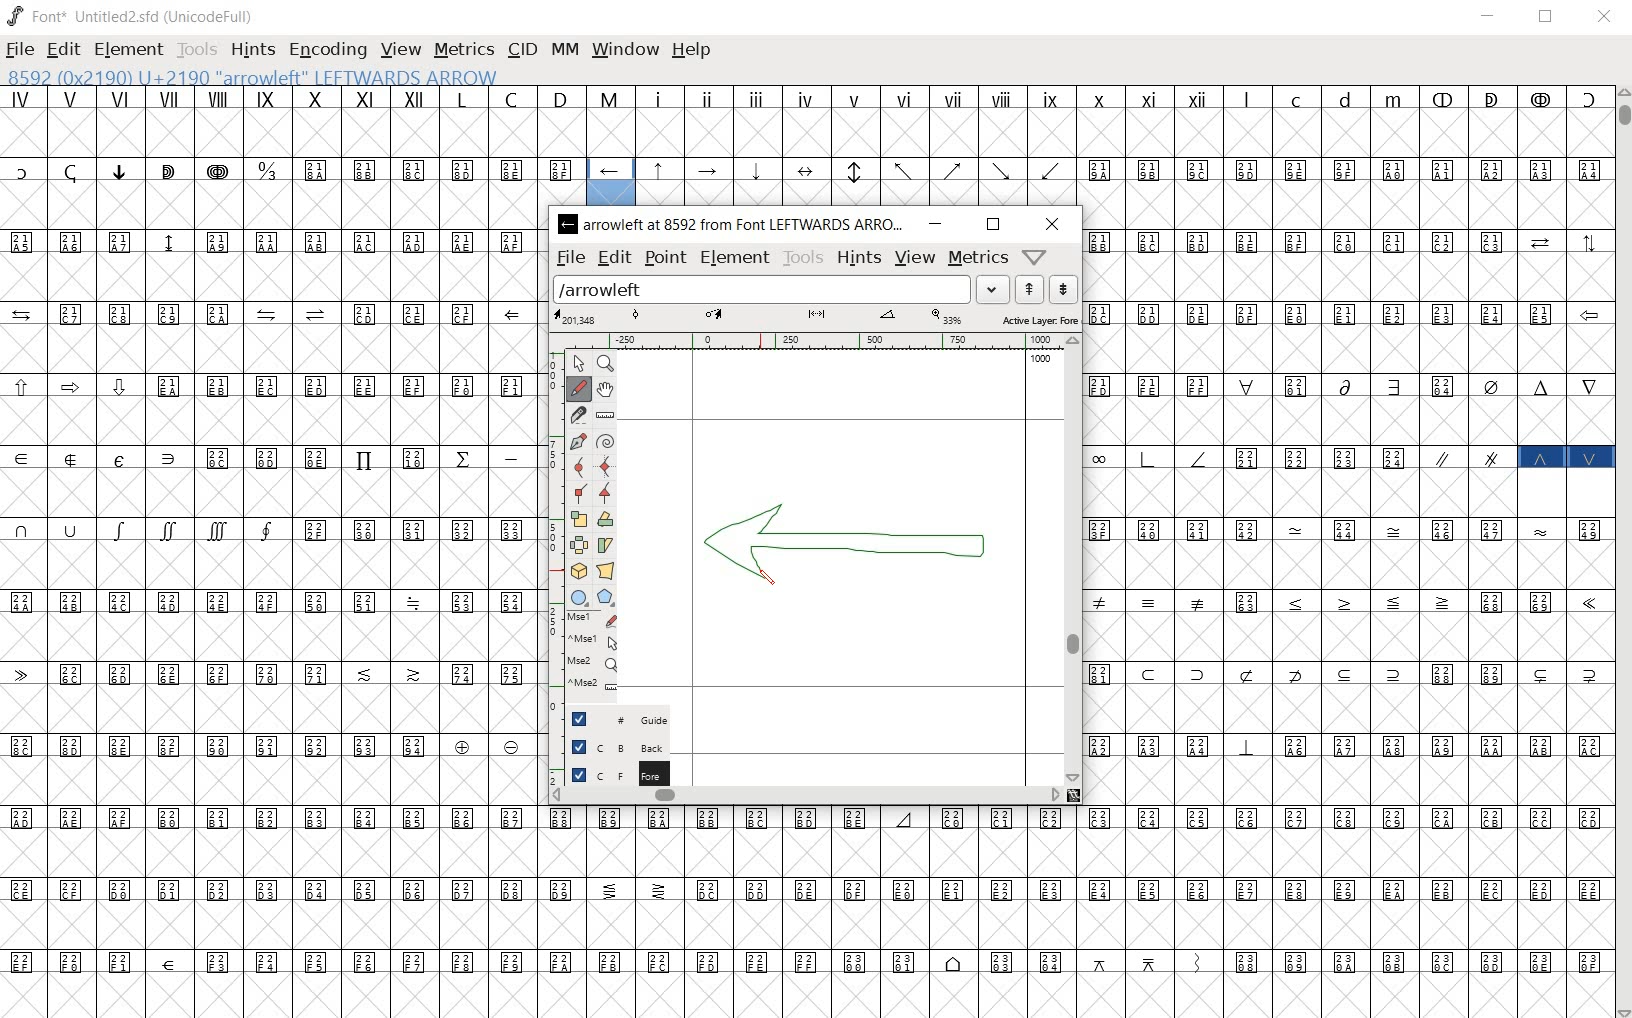 The width and height of the screenshot is (1632, 1018). Describe the element at coordinates (610, 774) in the screenshot. I see `foreground layer` at that location.